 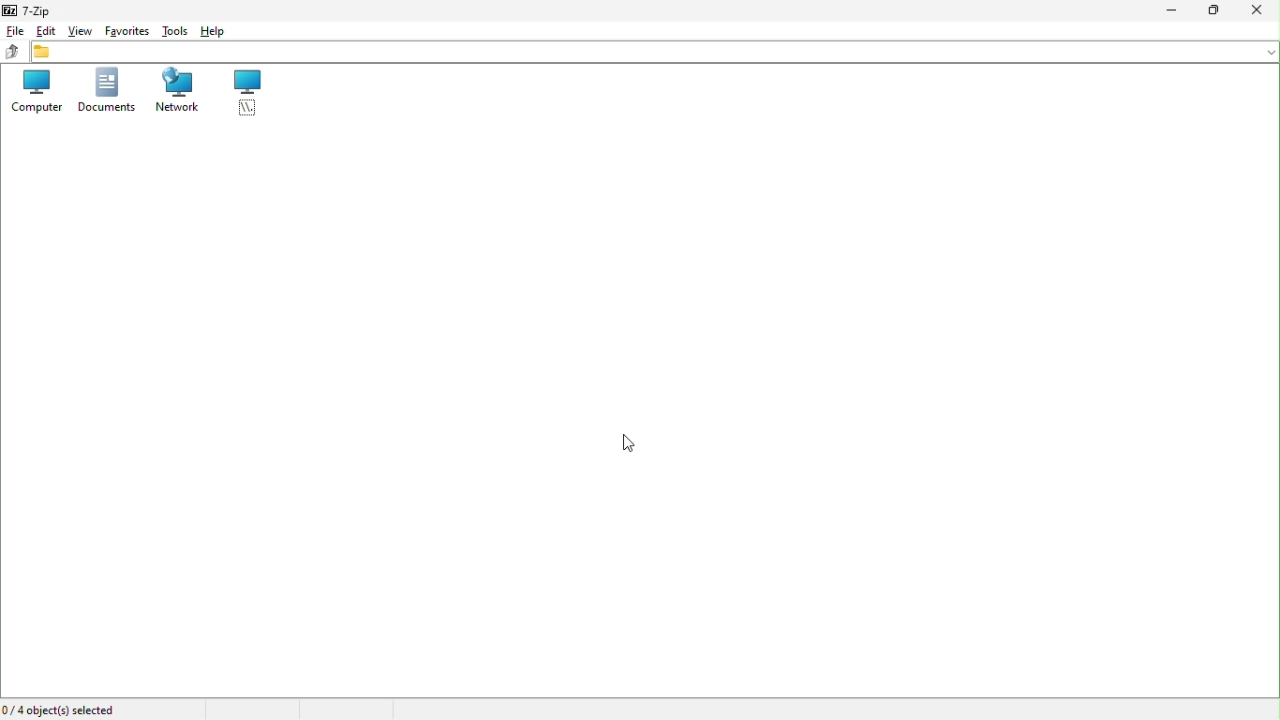 I want to click on network, so click(x=175, y=92).